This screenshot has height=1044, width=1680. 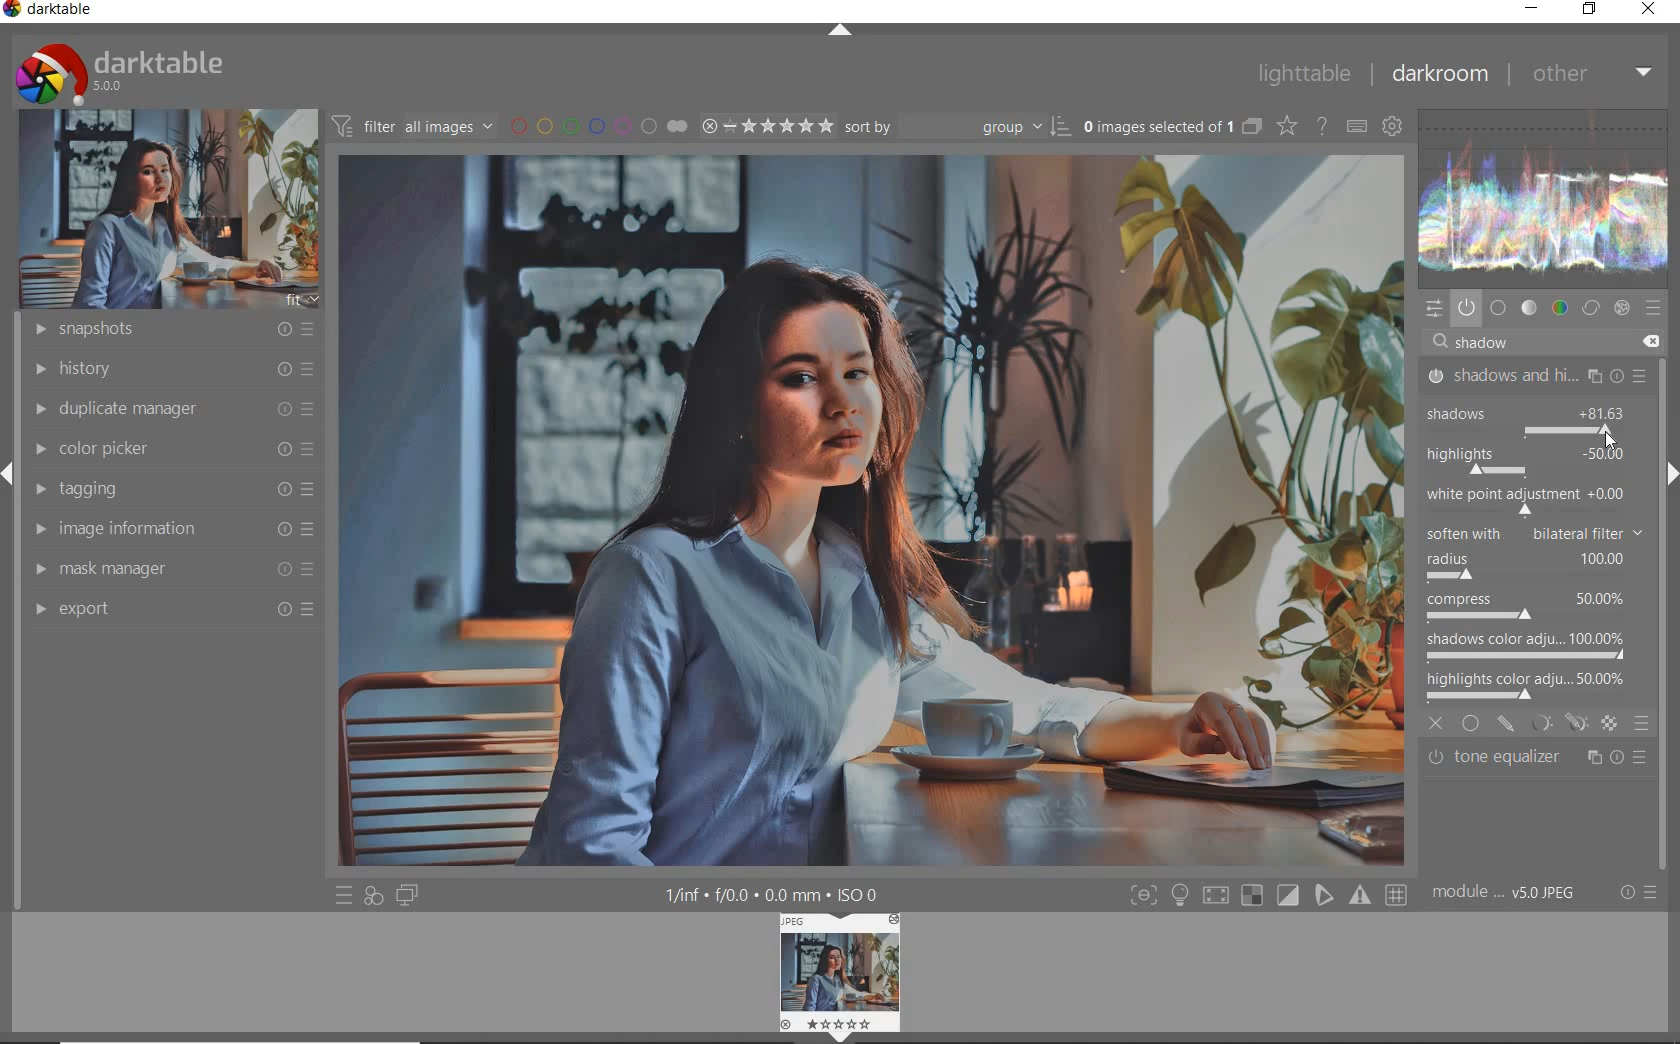 I want to click on scrollbar, so click(x=1668, y=399).